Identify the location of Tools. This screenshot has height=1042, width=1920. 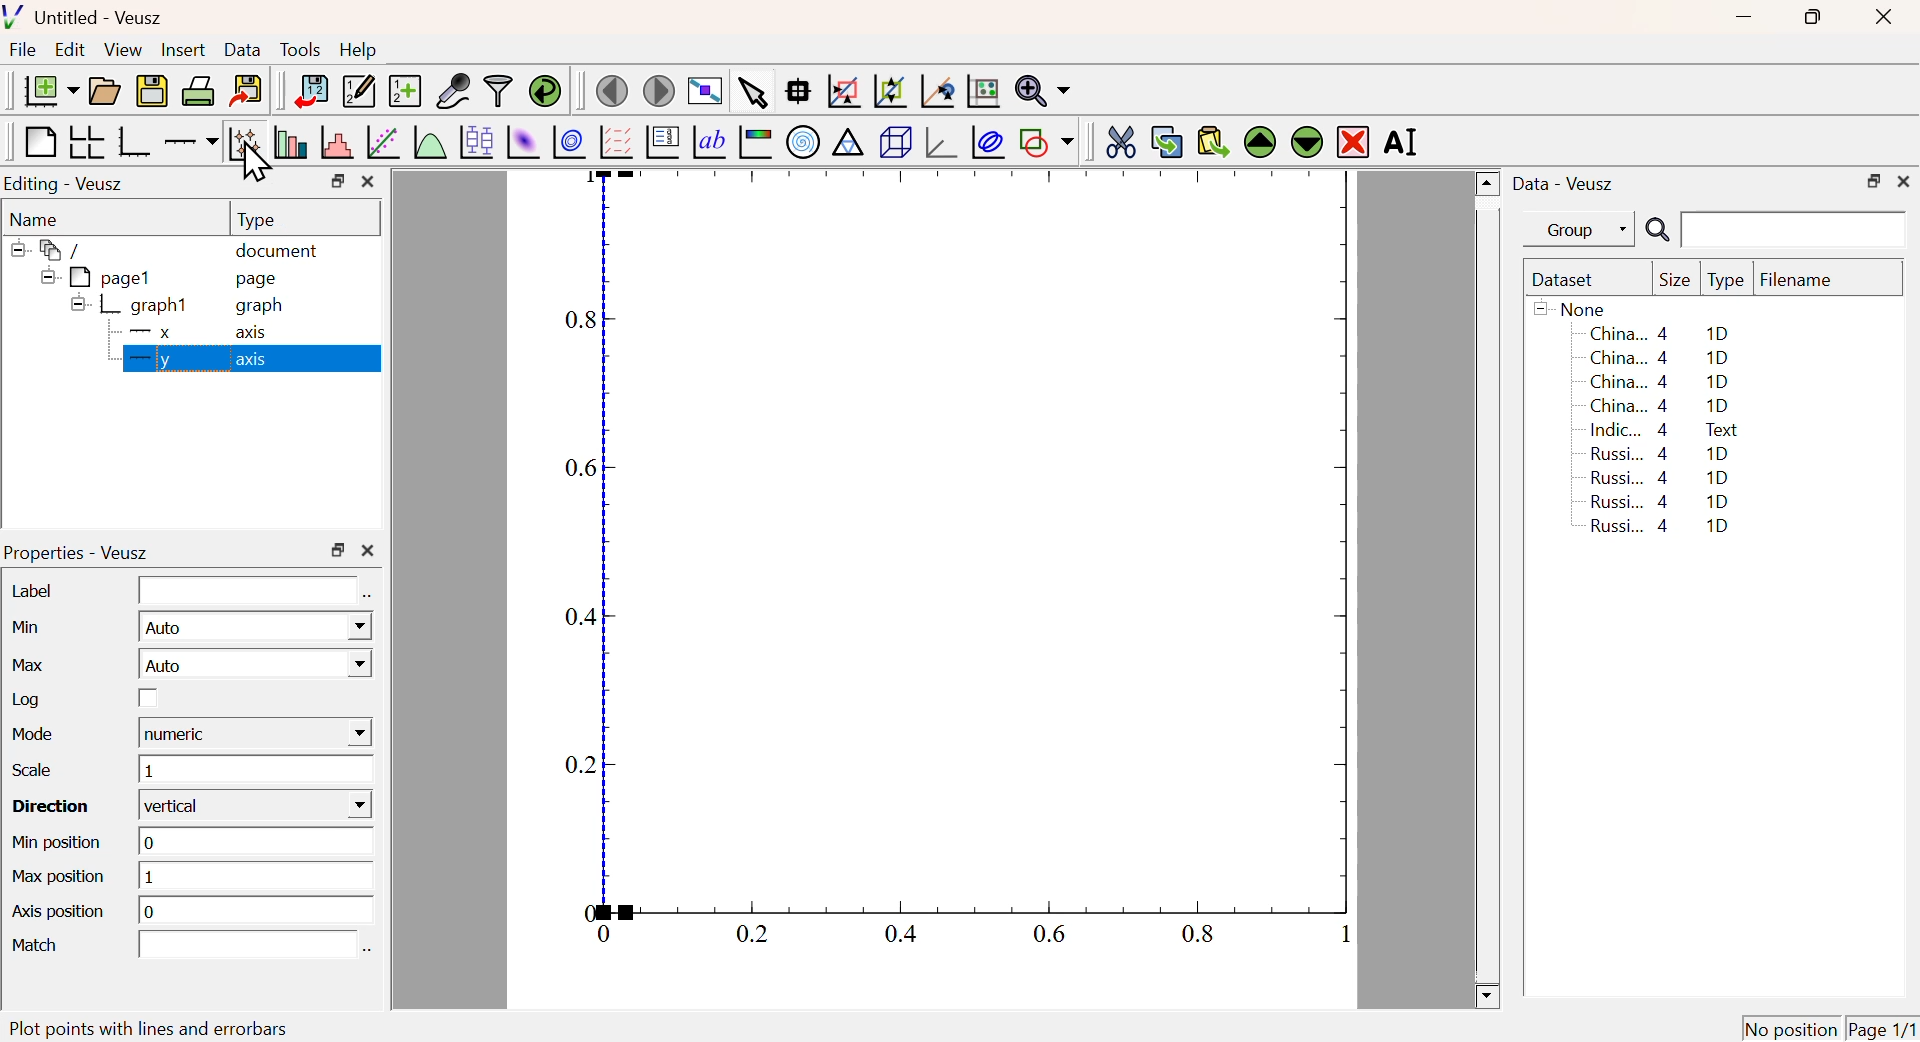
(300, 51).